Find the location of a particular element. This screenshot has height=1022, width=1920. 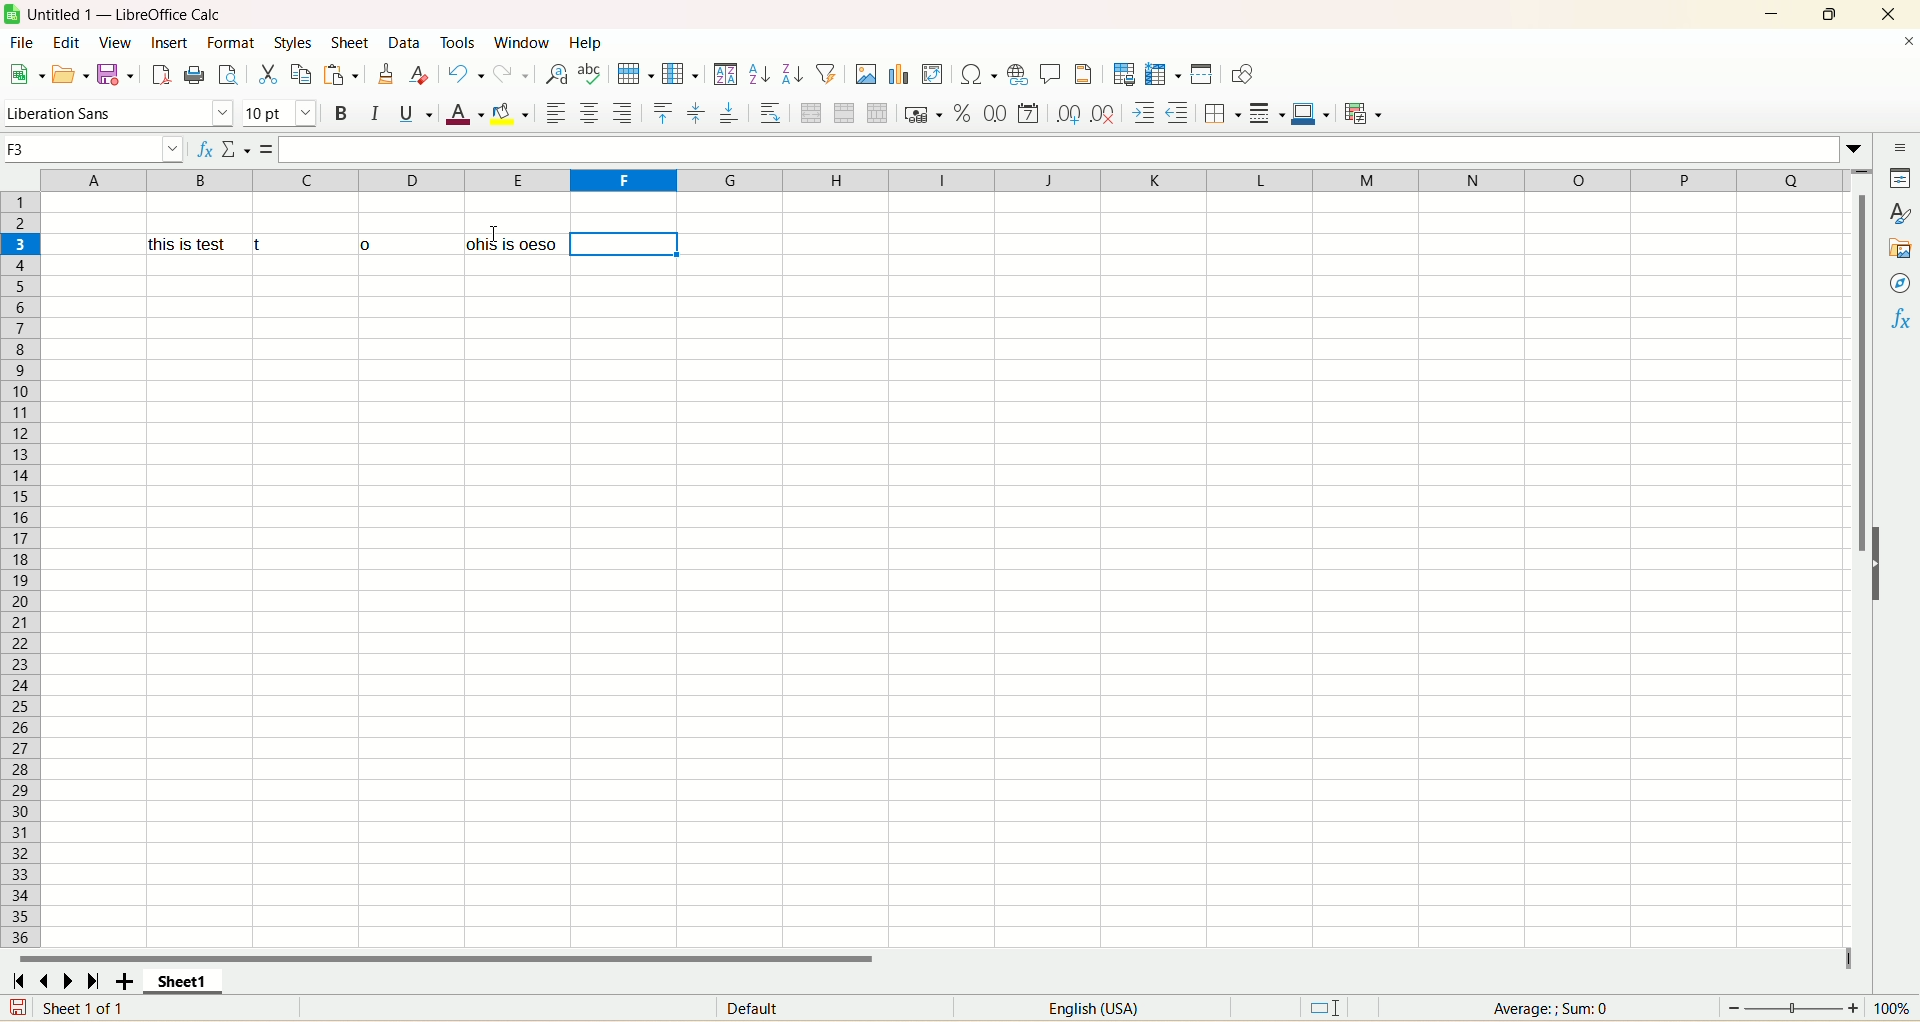

increase indent is located at coordinates (1145, 114).